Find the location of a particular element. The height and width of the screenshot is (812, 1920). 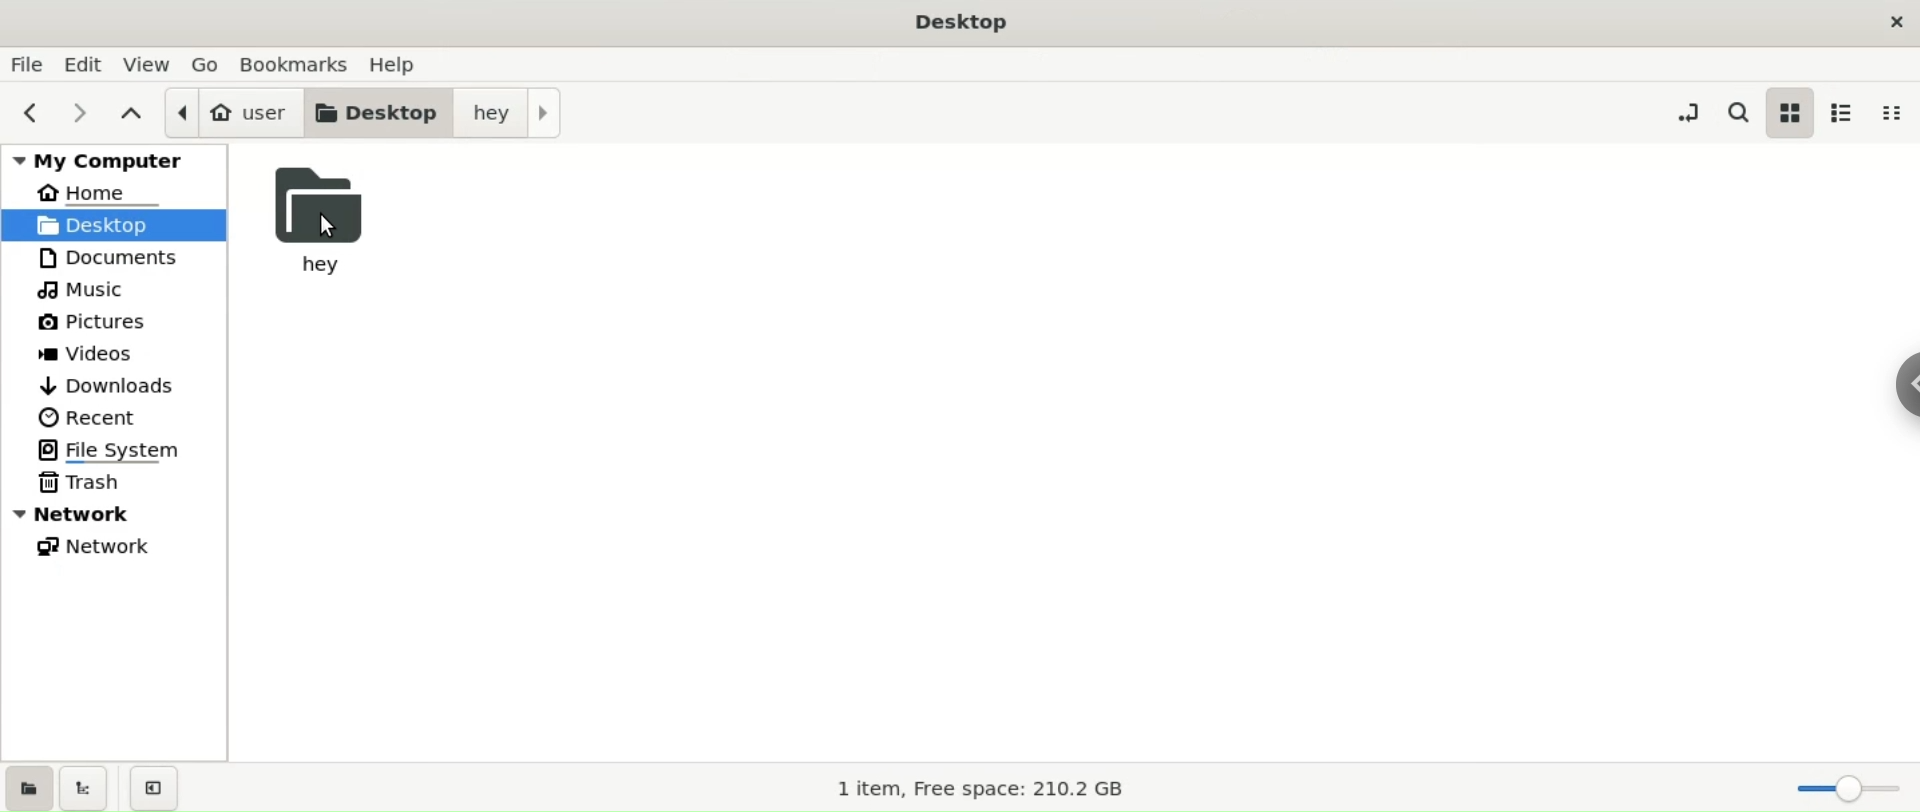

view is located at coordinates (151, 64).